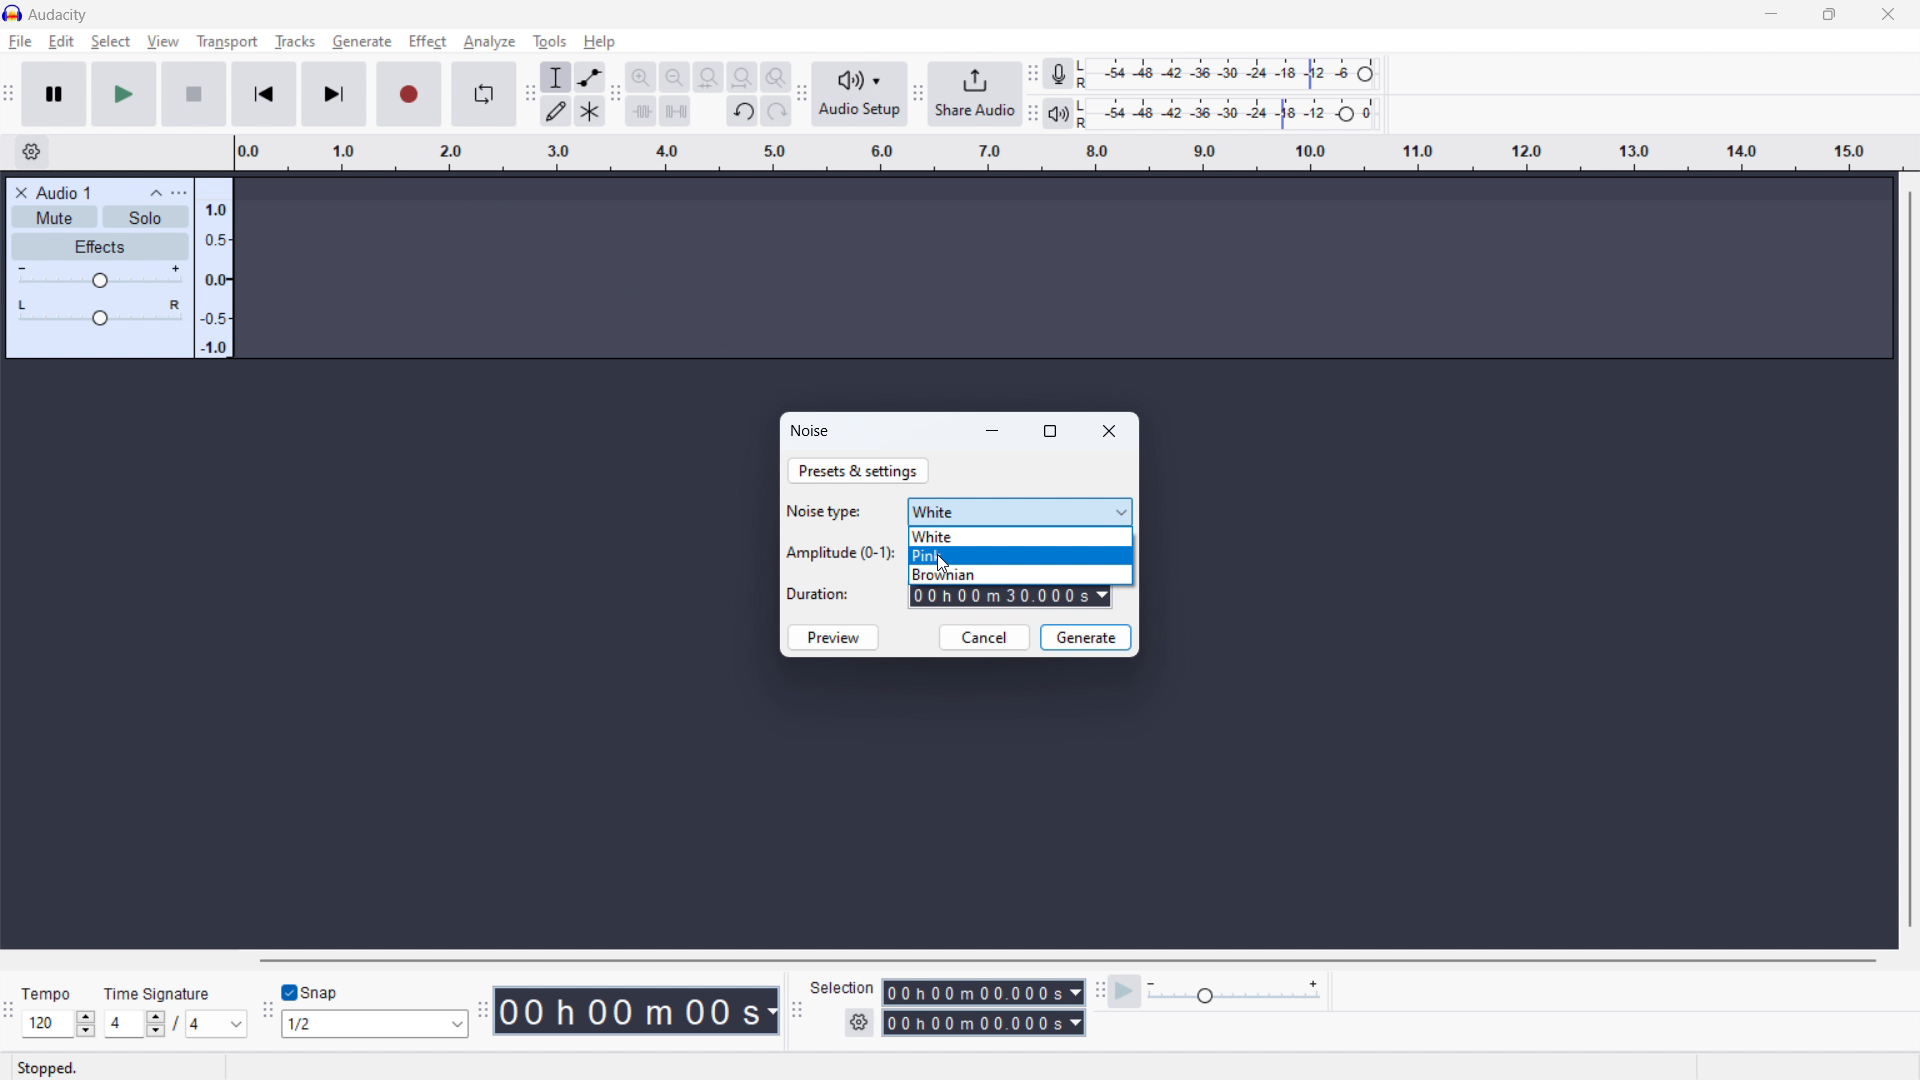 Image resolution: width=1920 pixels, height=1080 pixels. What do you see at coordinates (161, 992) in the screenshot?
I see `Time signature` at bounding box center [161, 992].